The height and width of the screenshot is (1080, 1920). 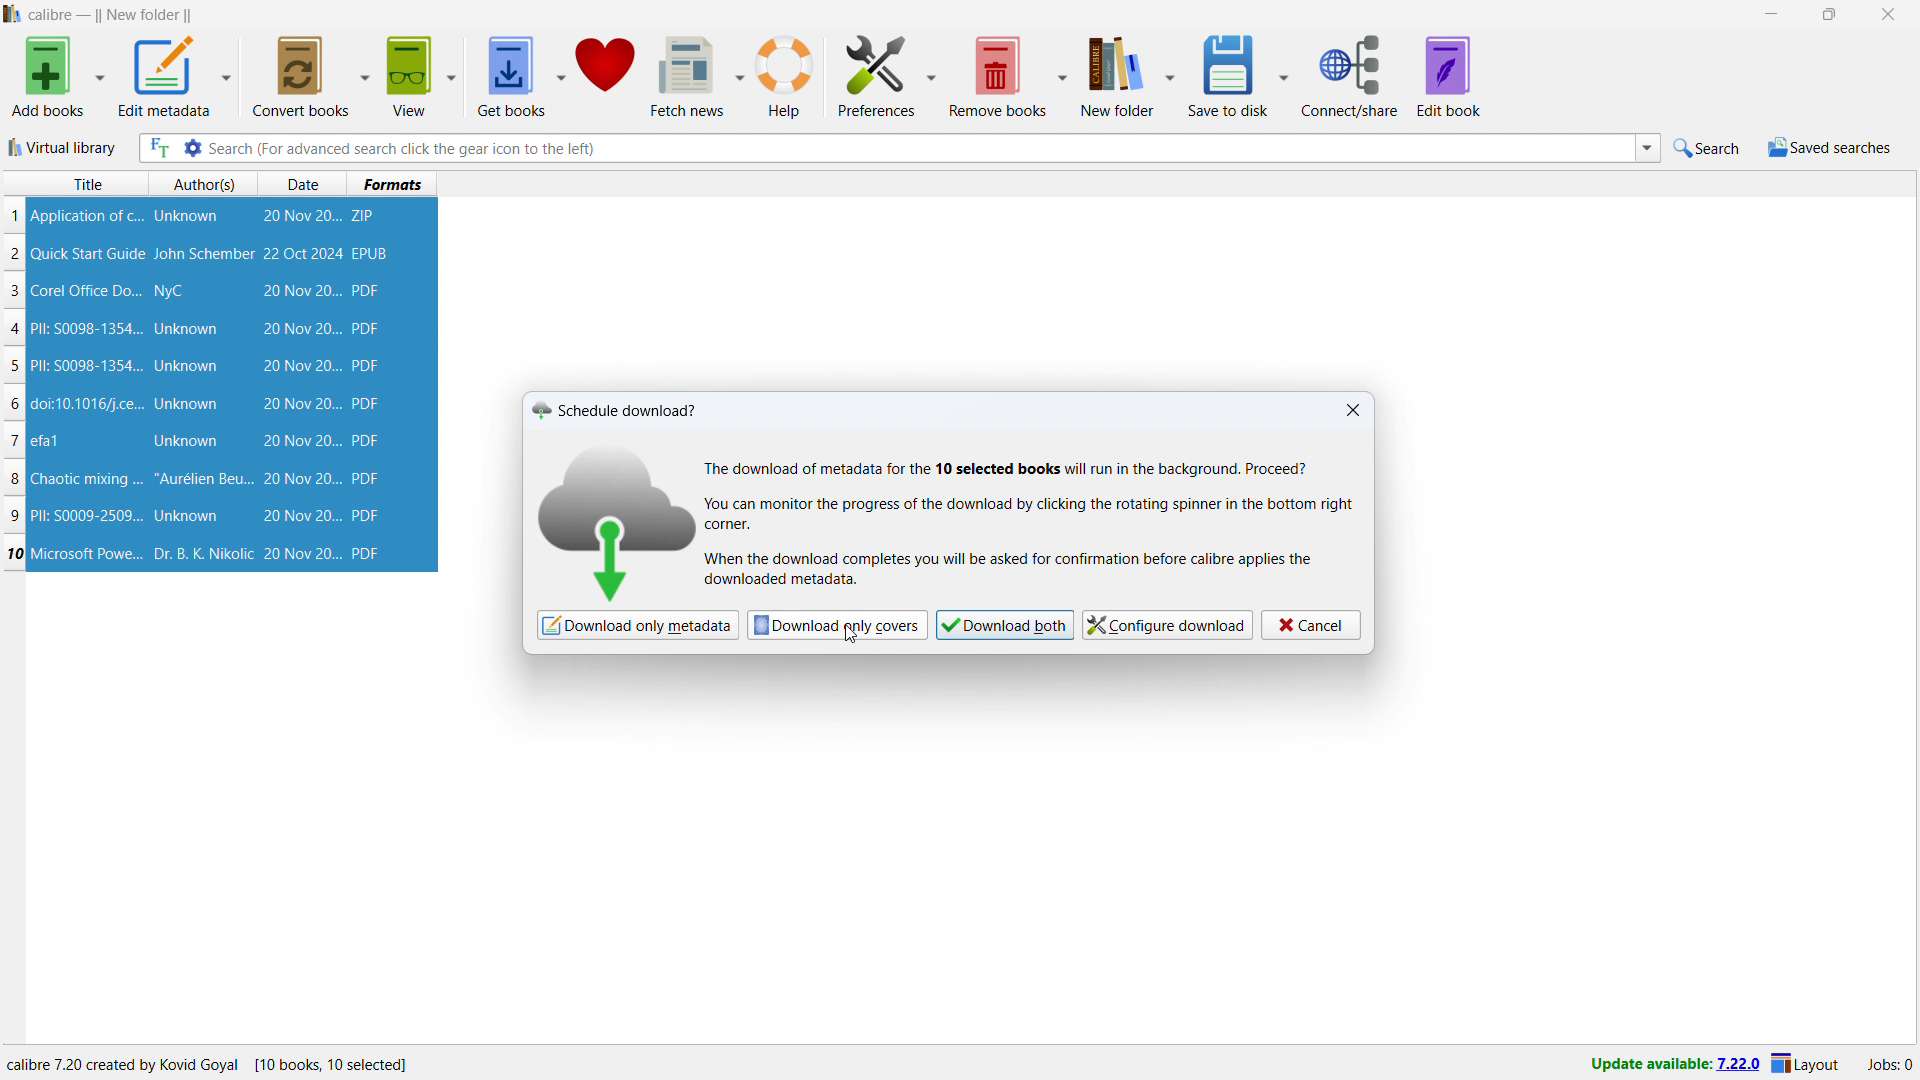 I want to click on edit metadata options, so click(x=228, y=75).